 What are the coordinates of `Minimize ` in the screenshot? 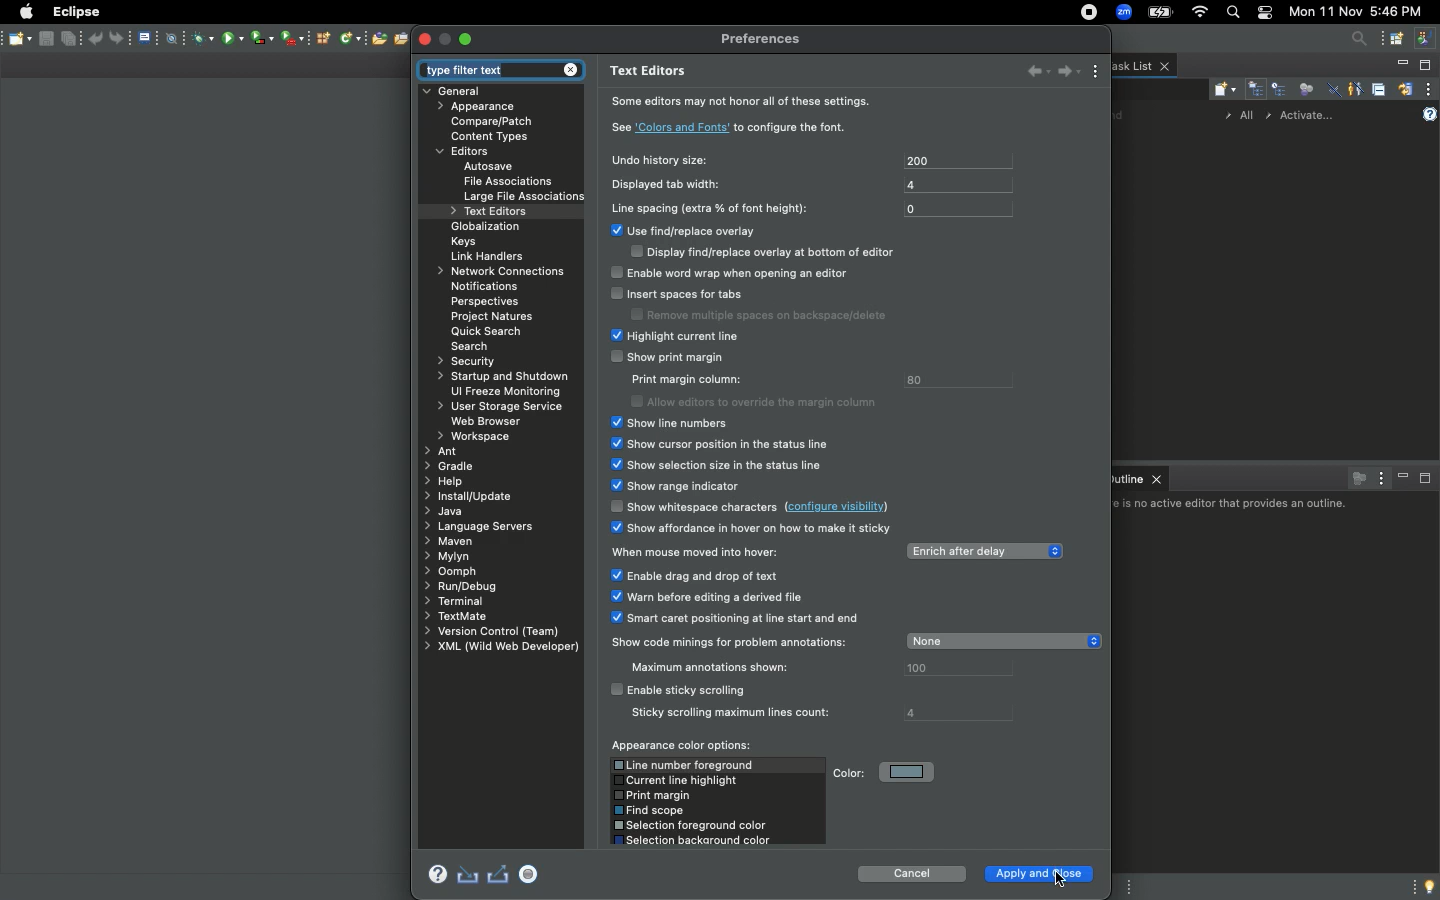 It's located at (1399, 66).